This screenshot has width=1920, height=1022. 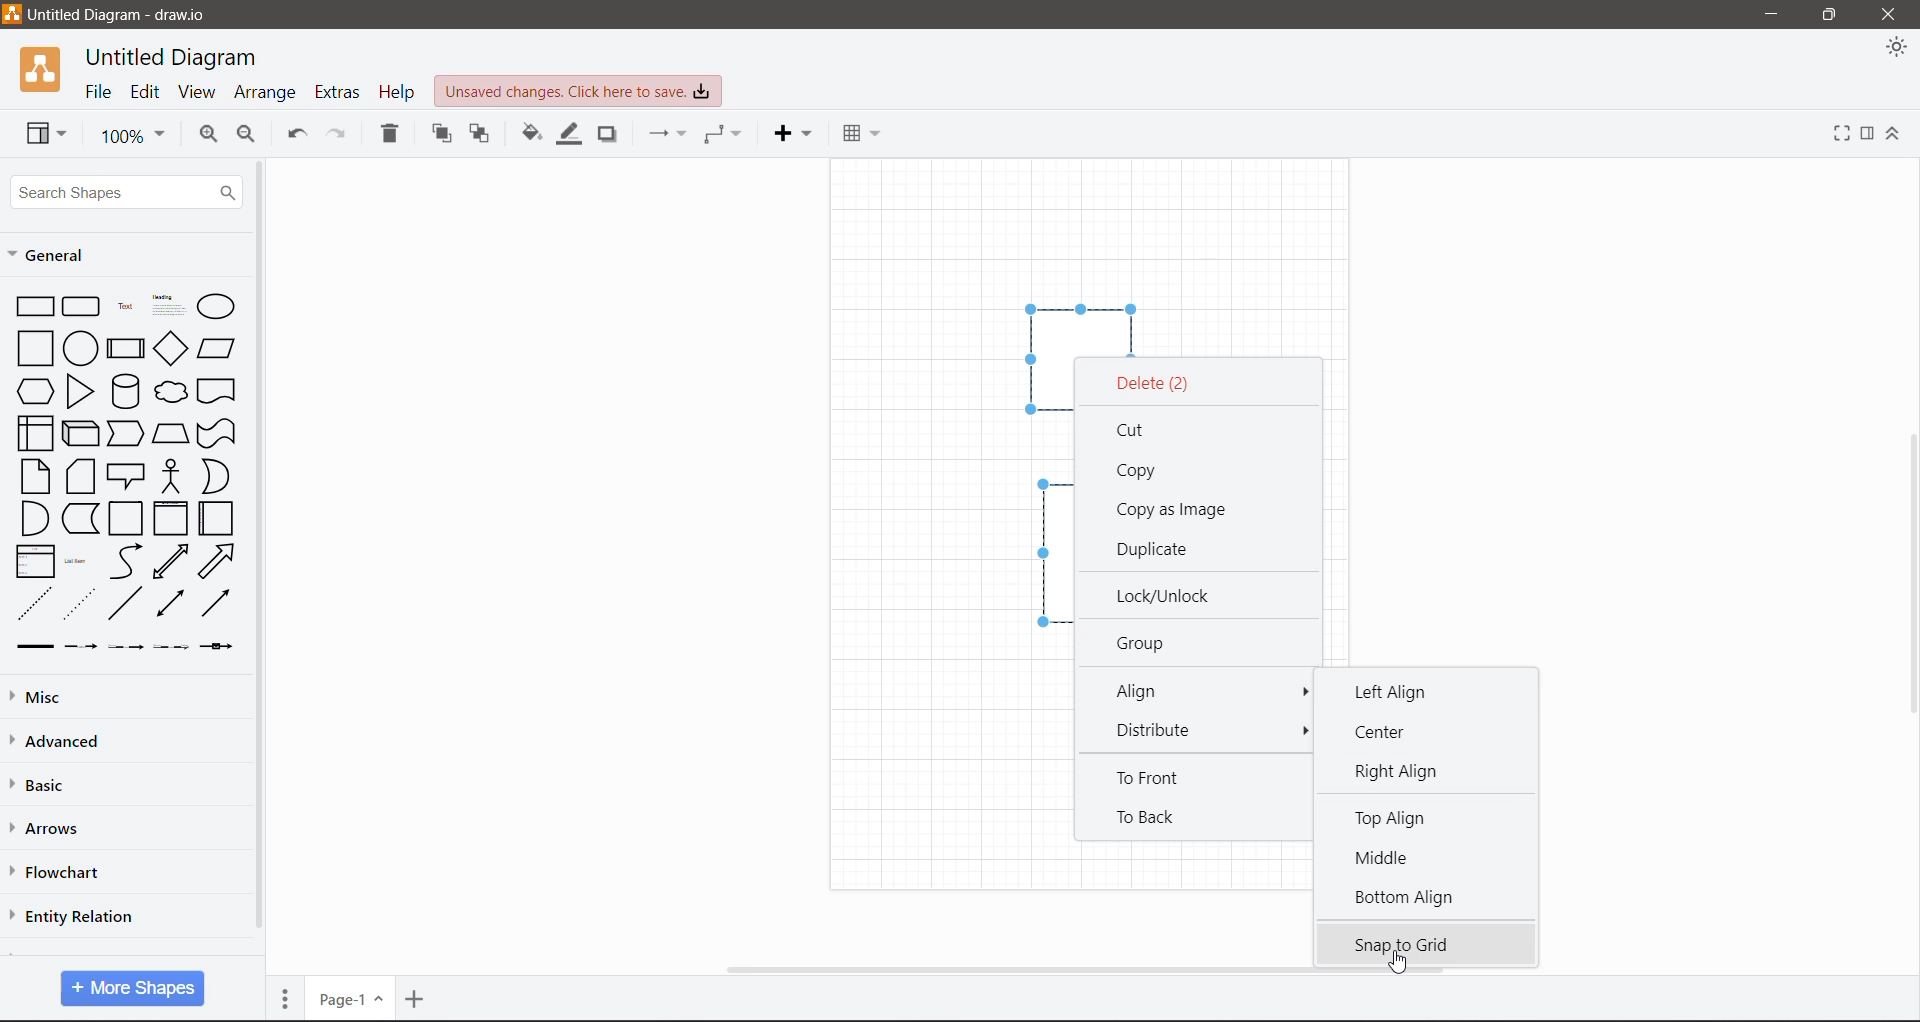 I want to click on Shadow, so click(x=606, y=137).